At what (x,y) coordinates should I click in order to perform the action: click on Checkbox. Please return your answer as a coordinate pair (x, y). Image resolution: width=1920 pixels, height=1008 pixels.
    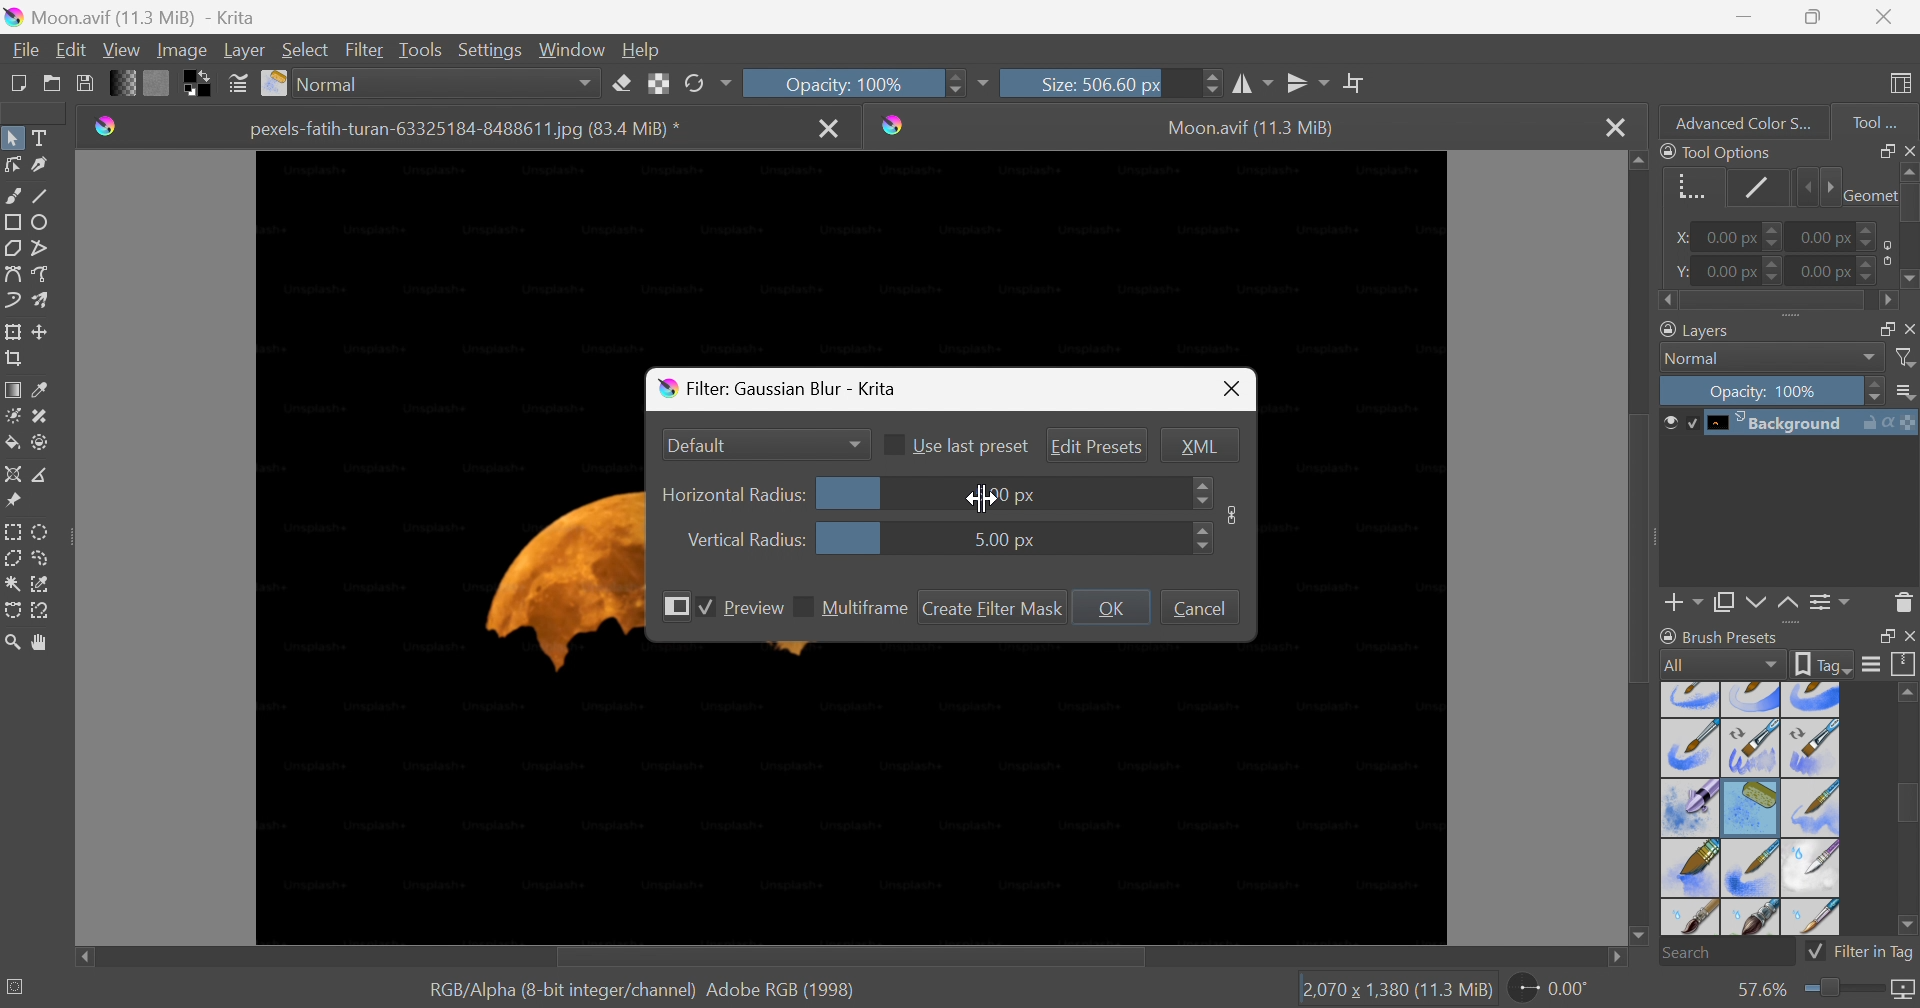
    Looking at the image, I should click on (707, 609).